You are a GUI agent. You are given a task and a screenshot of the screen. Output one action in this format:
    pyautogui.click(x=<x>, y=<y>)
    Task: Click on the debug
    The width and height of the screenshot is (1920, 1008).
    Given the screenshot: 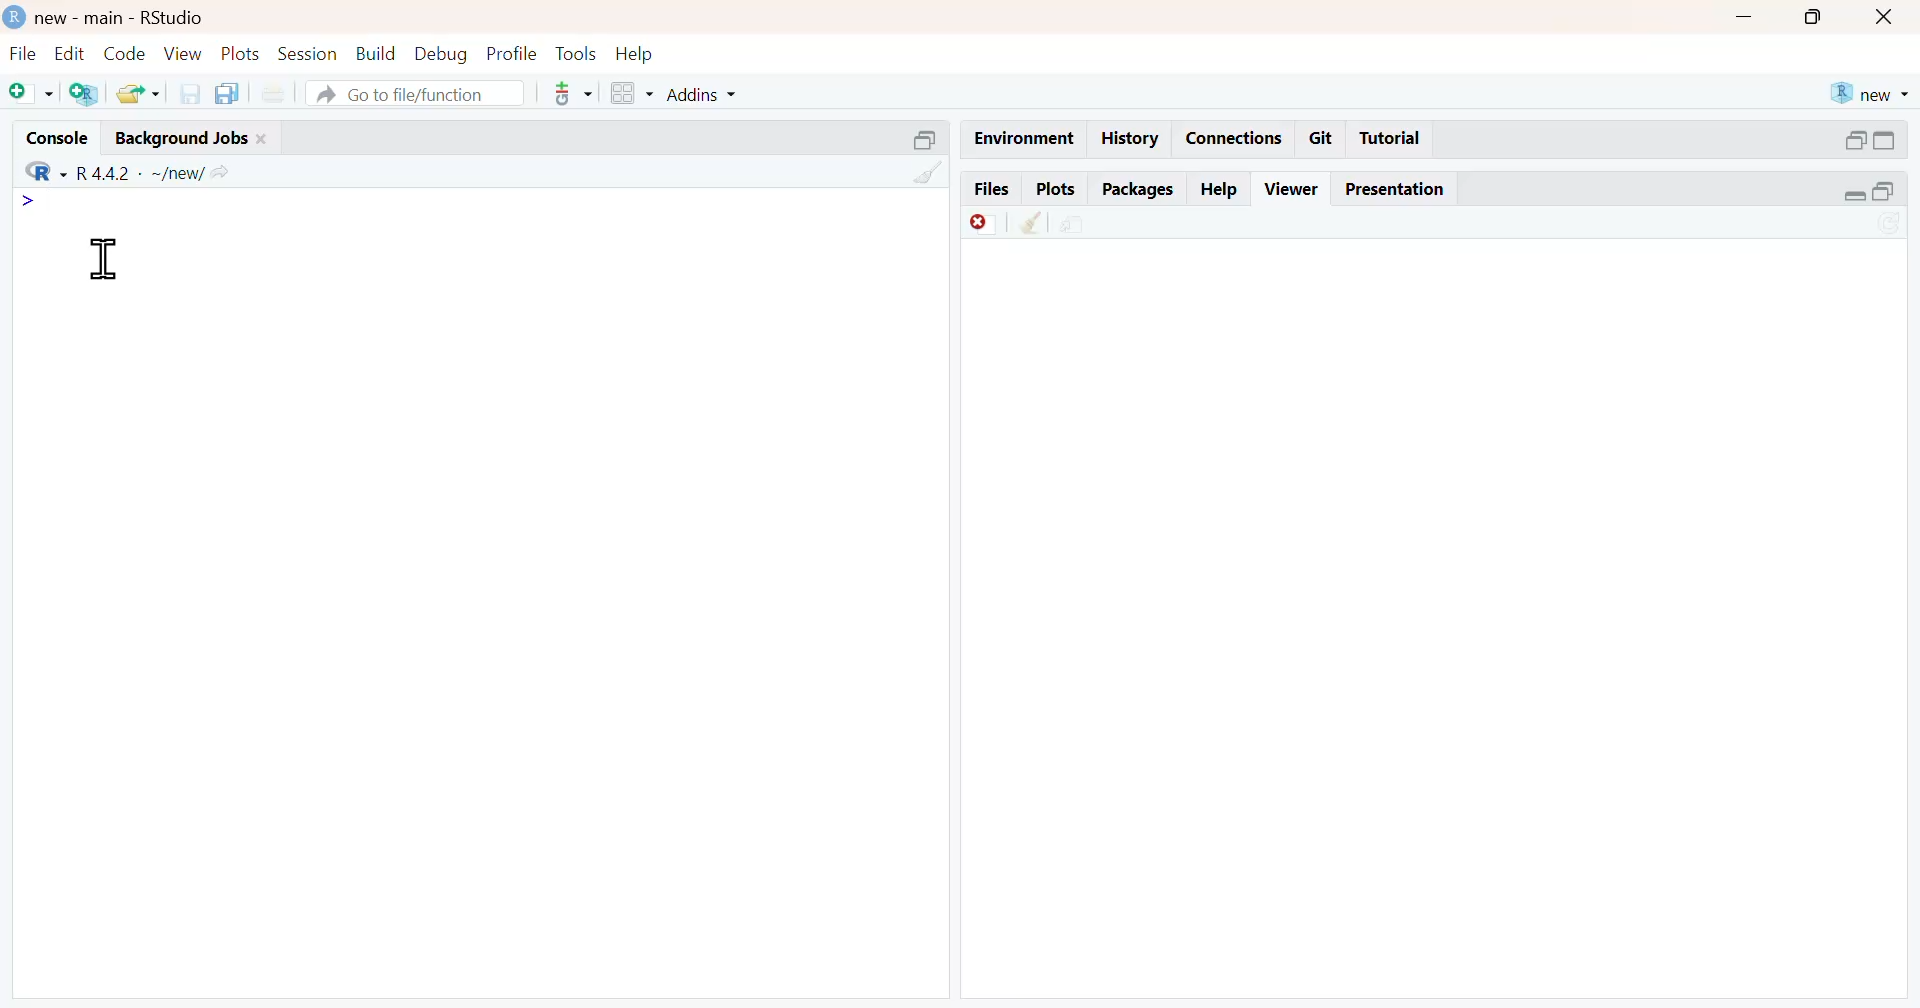 What is the action you would take?
    pyautogui.click(x=442, y=55)
    